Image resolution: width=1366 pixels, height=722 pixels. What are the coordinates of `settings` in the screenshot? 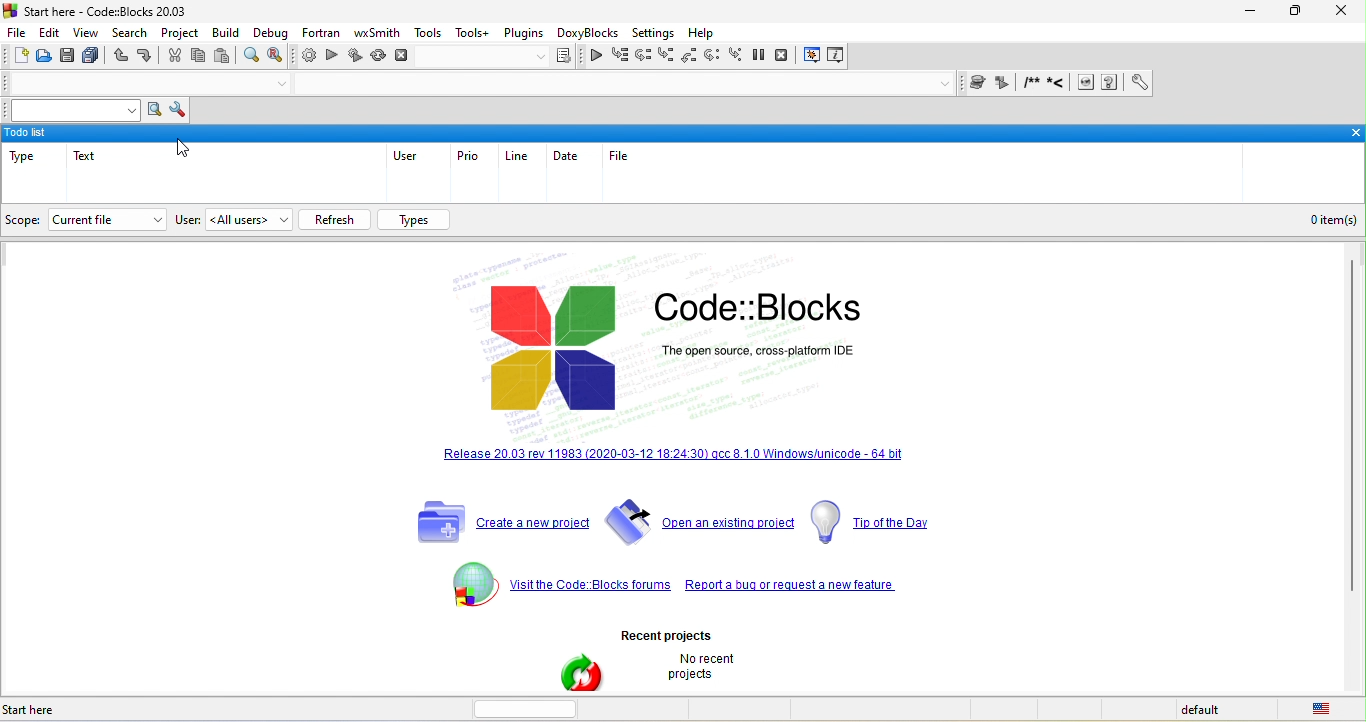 It's located at (653, 34).